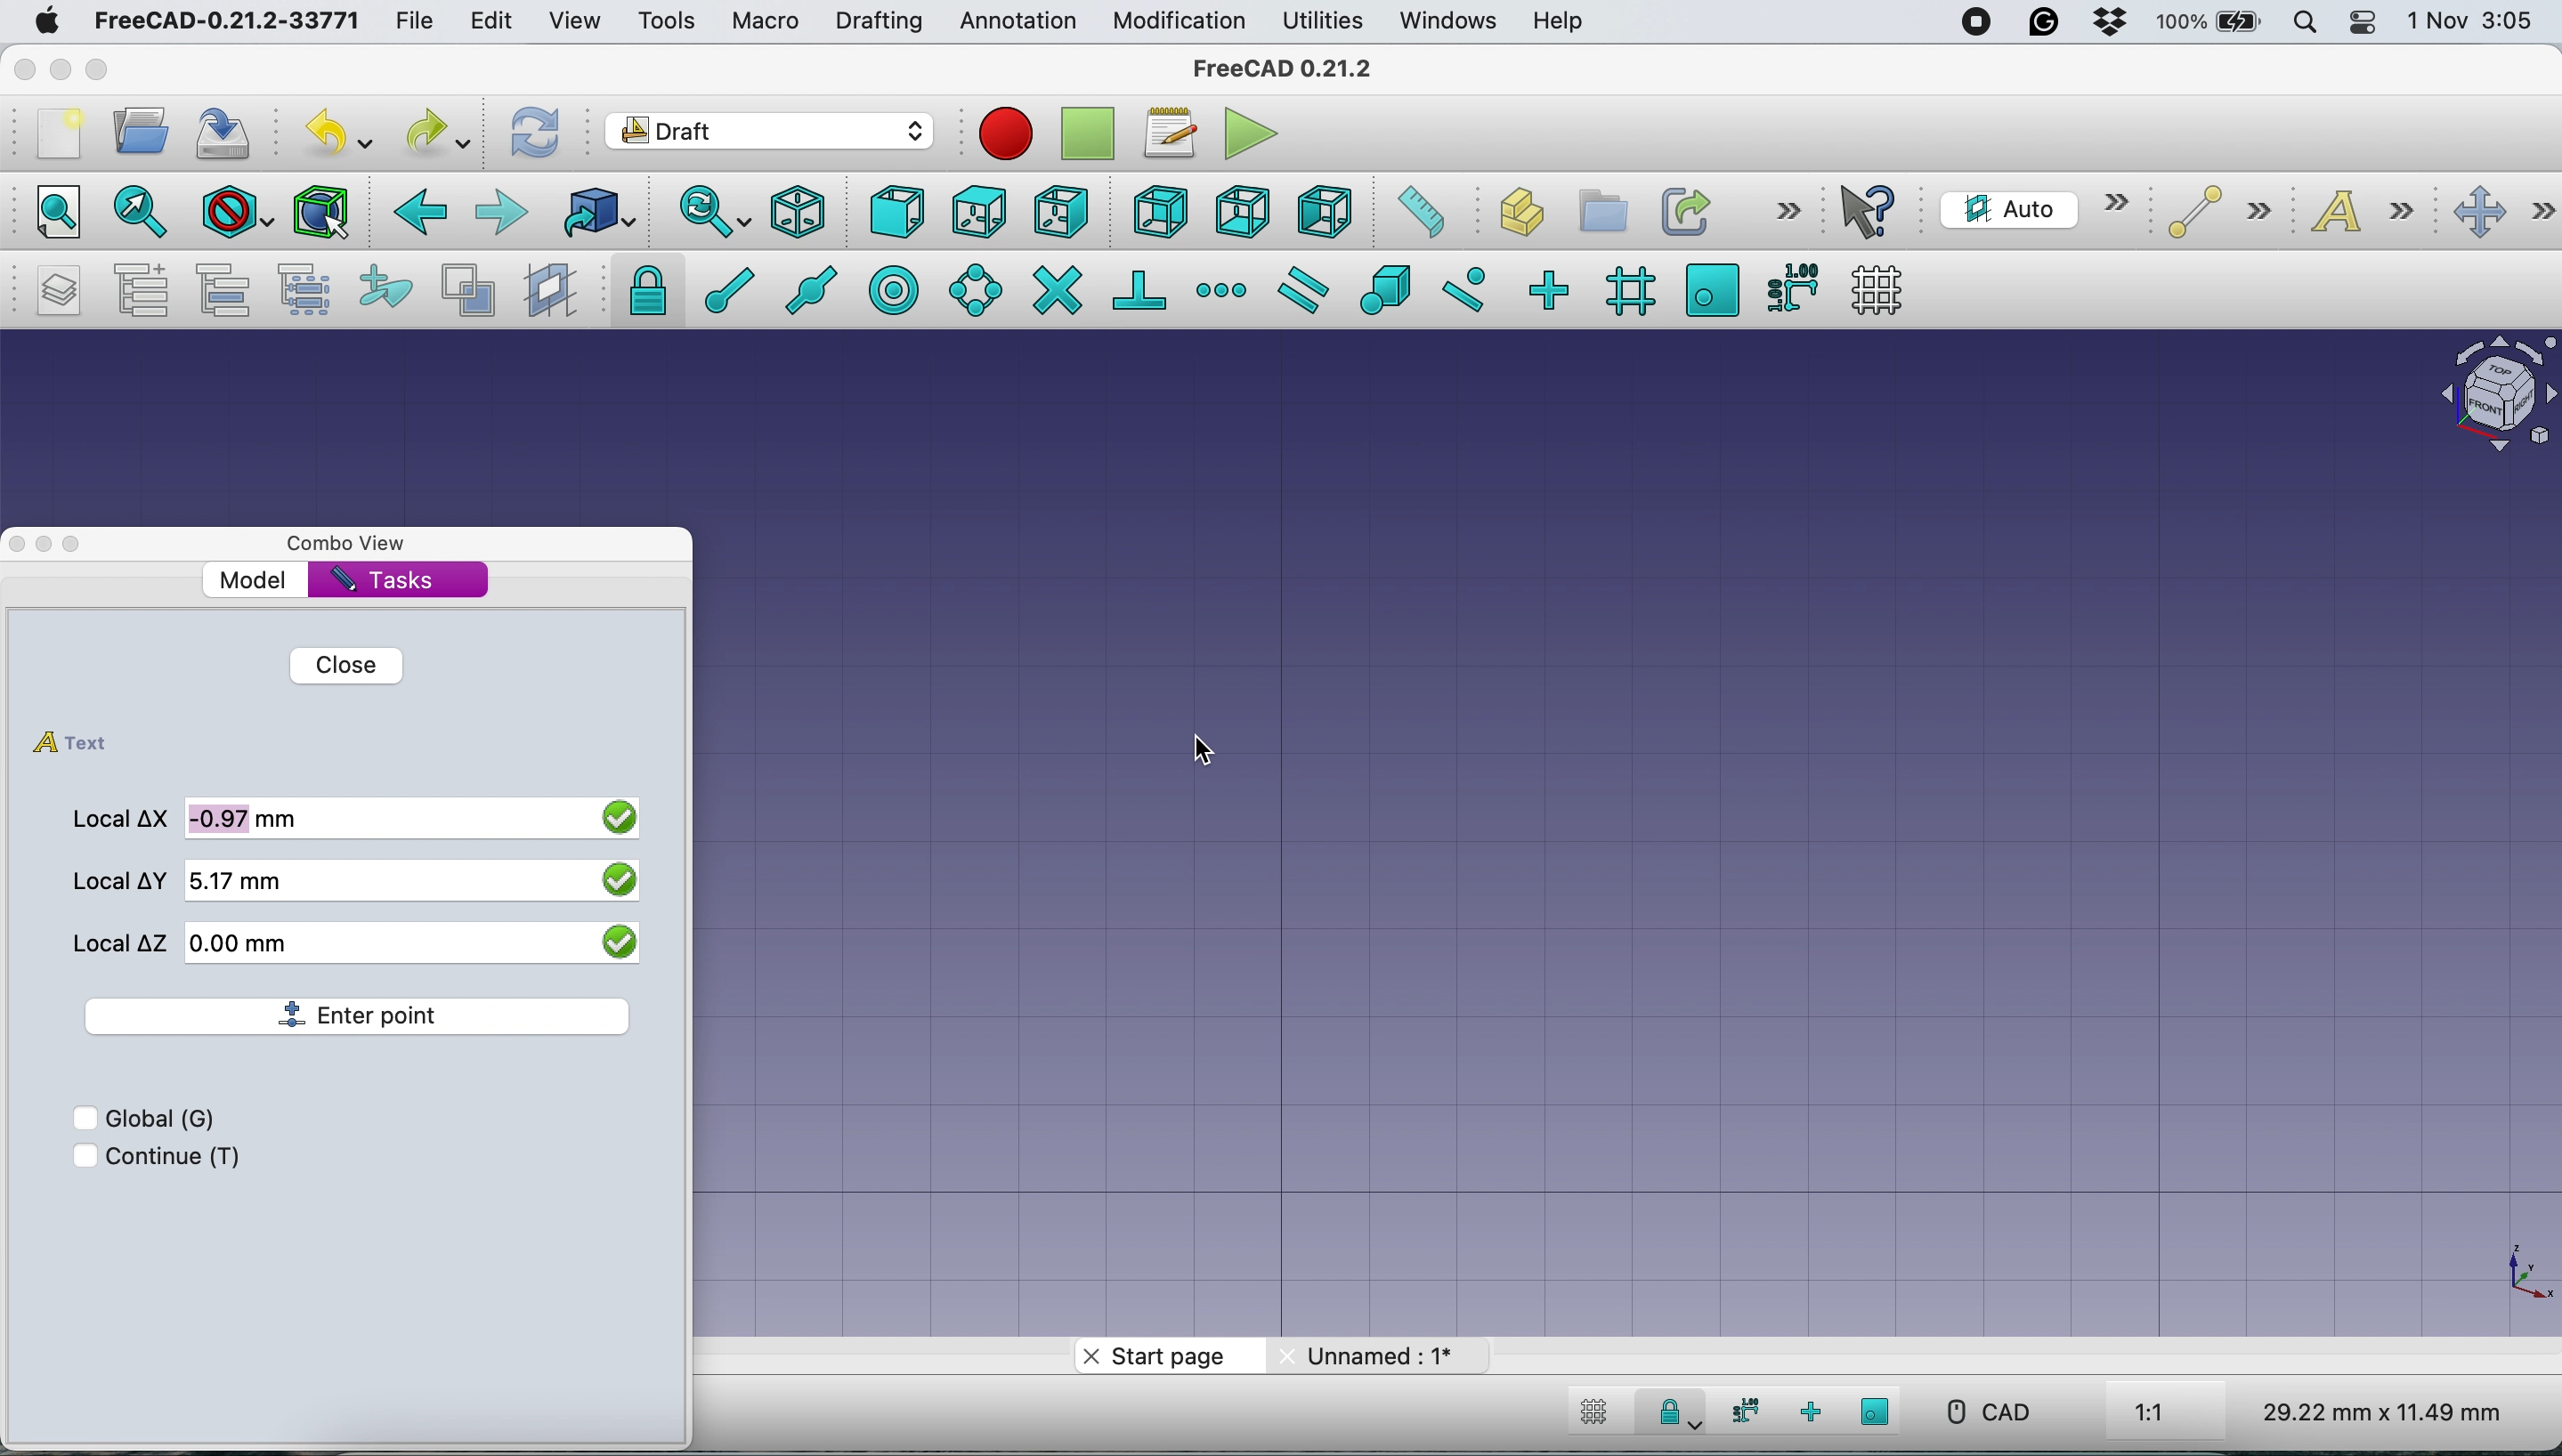 The width and height of the screenshot is (2562, 1456). What do you see at coordinates (2210, 211) in the screenshot?
I see `line` at bounding box center [2210, 211].